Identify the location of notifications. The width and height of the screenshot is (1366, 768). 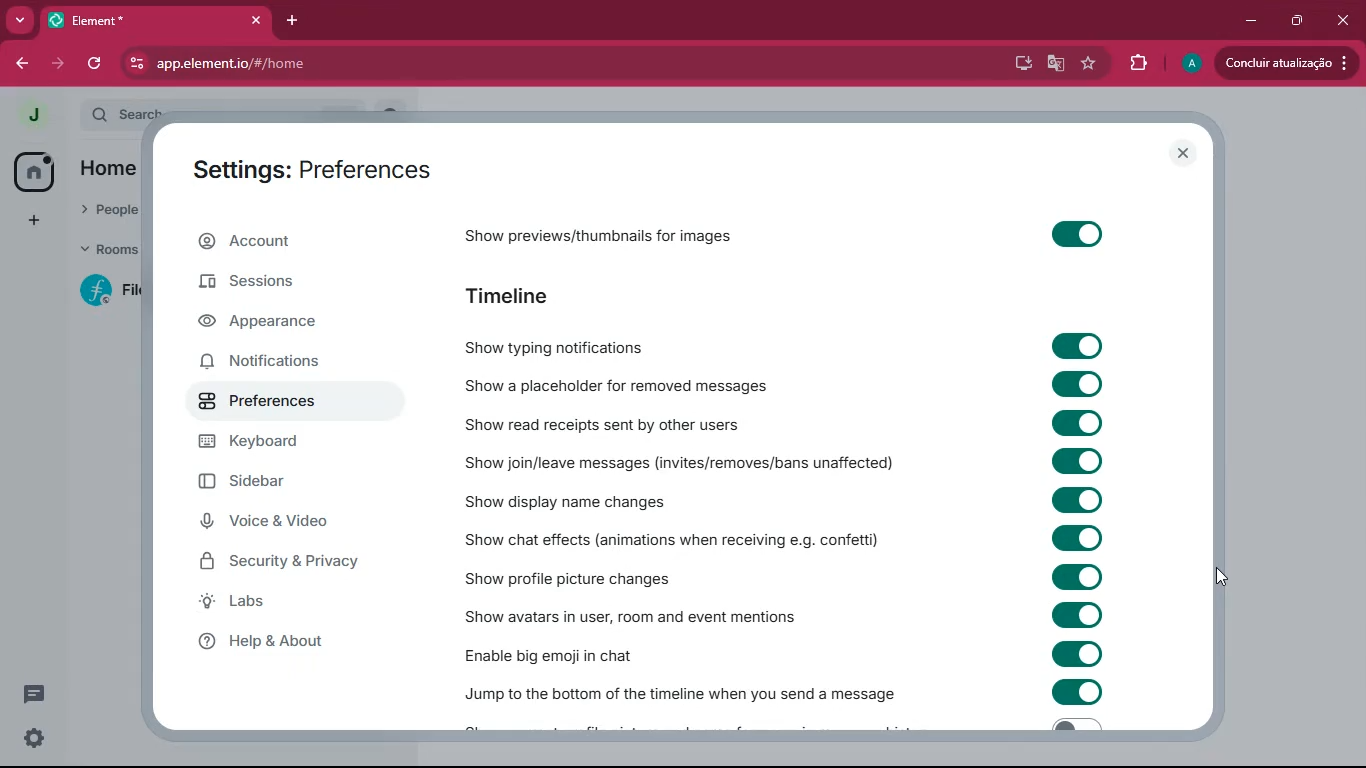
(290, 362).